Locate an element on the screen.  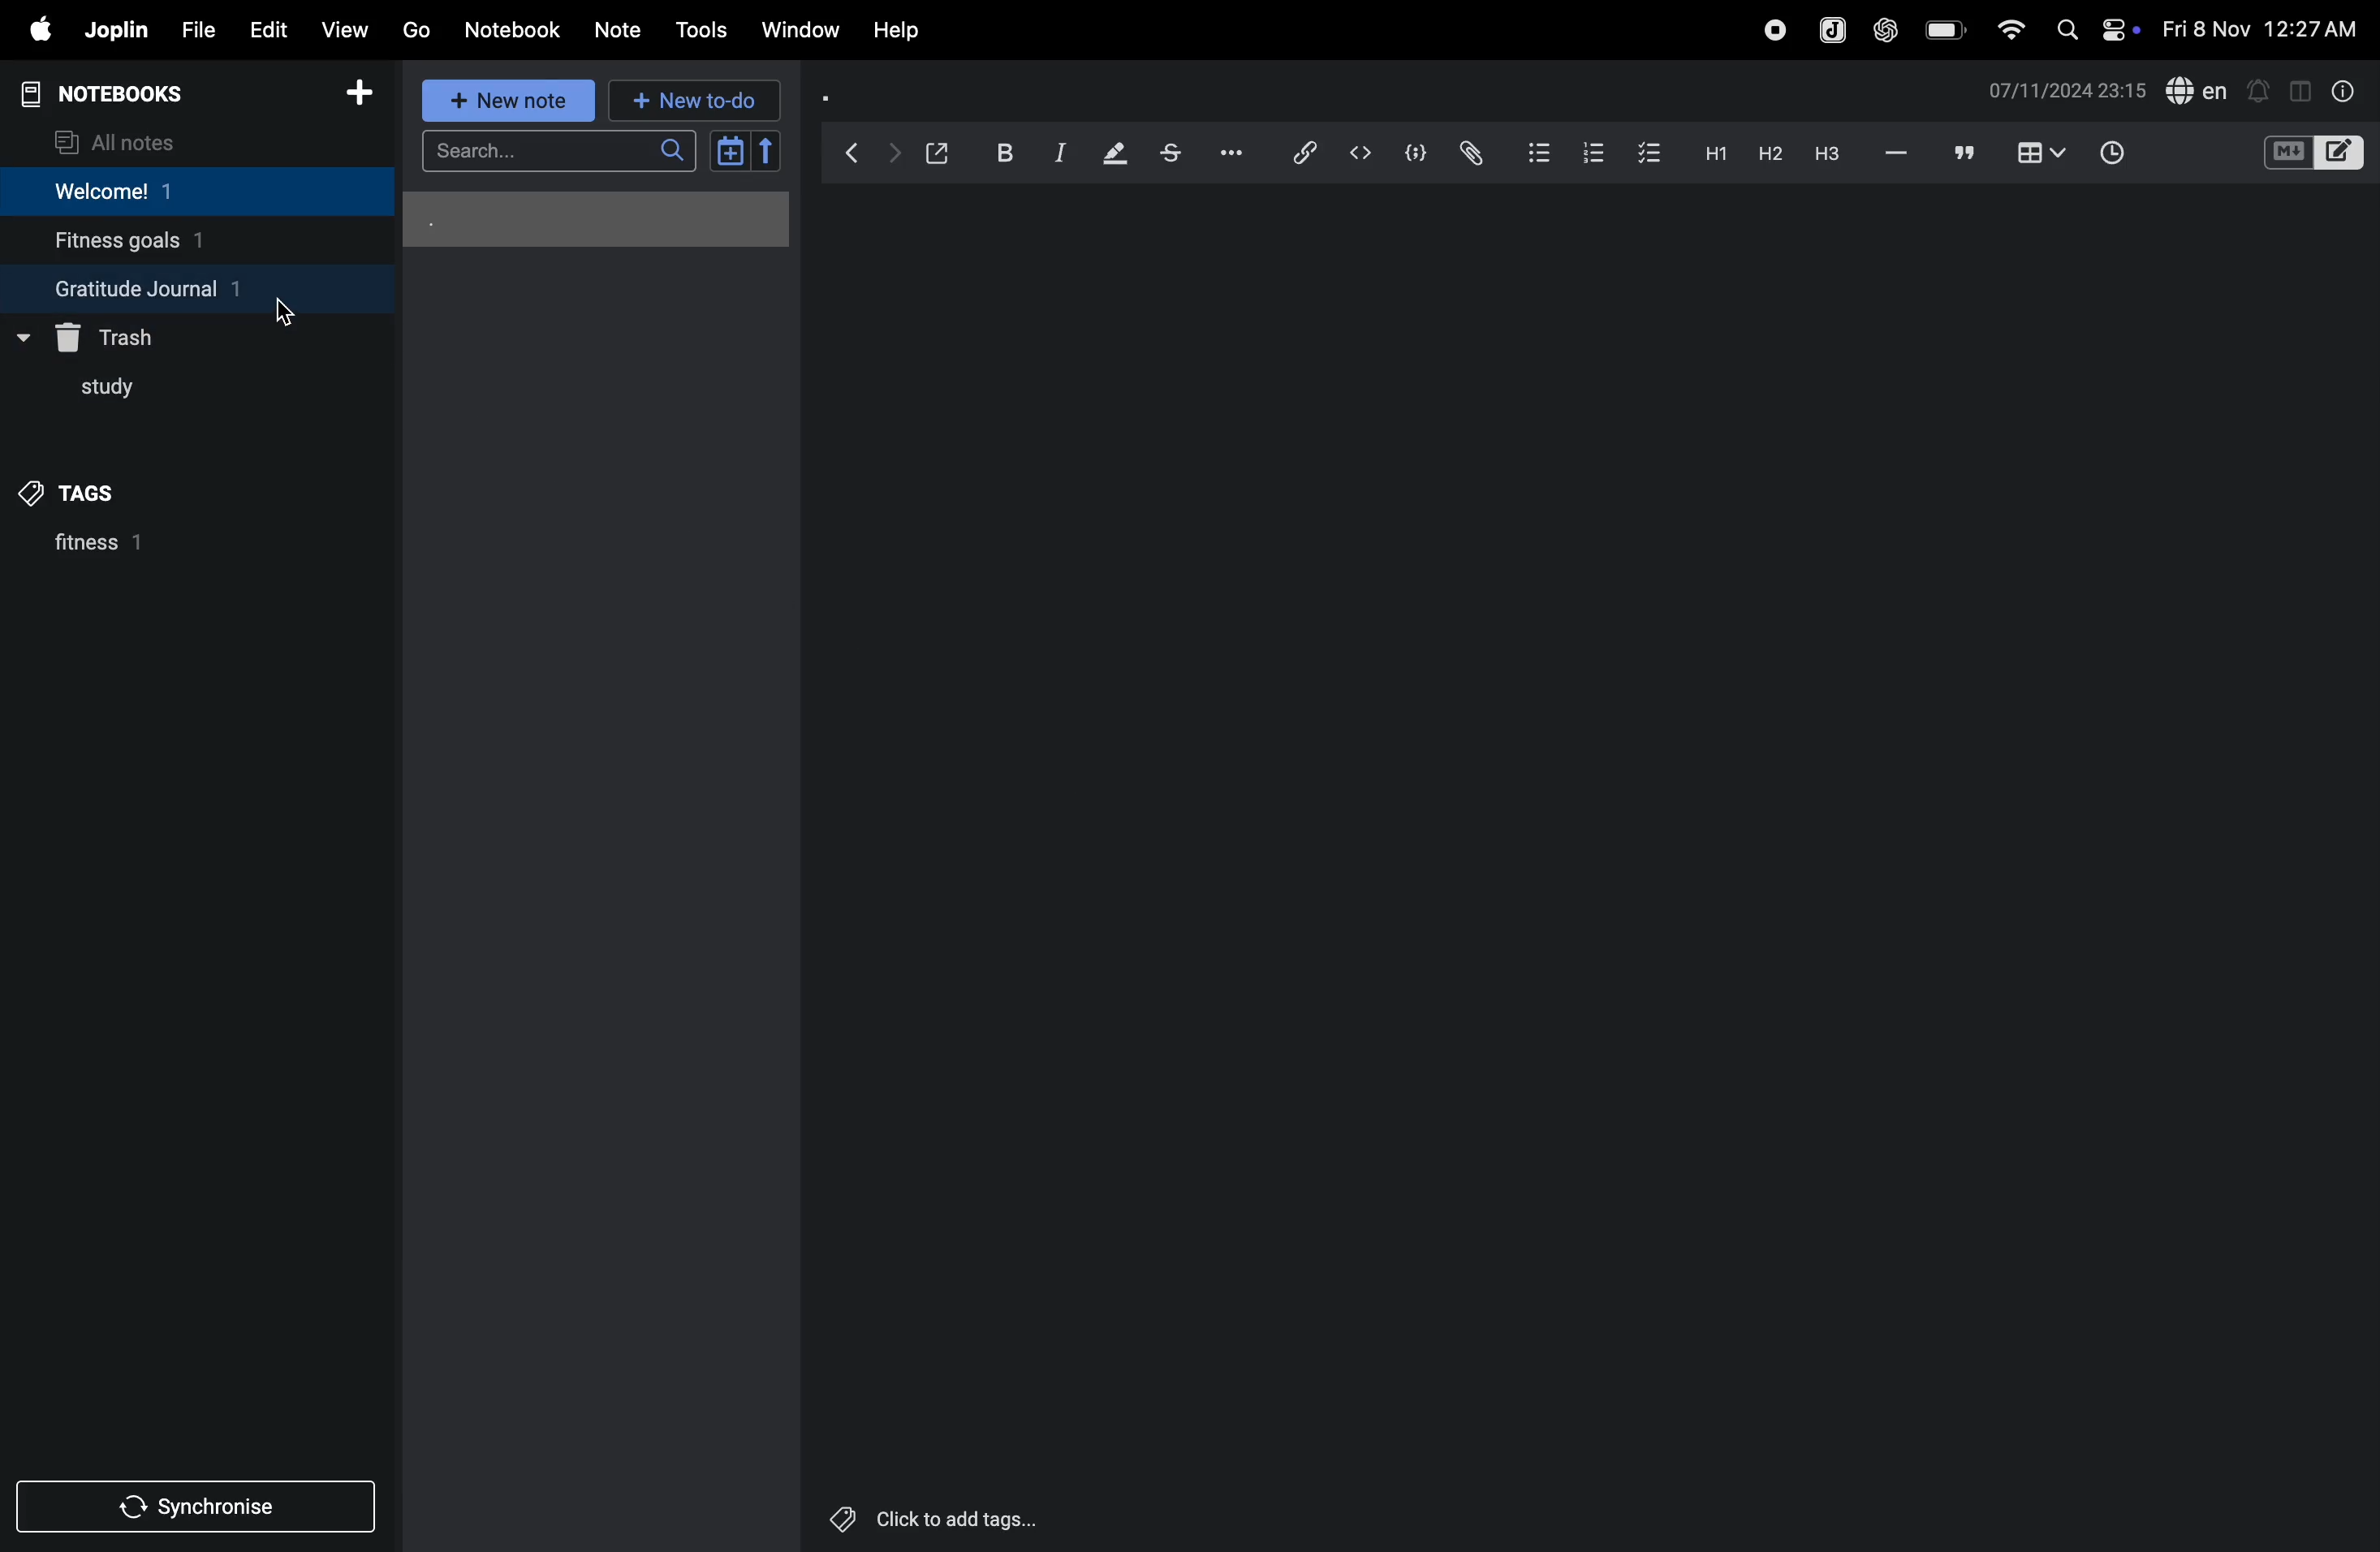
gratitude journals 1 is located at coordinates (178, 288).